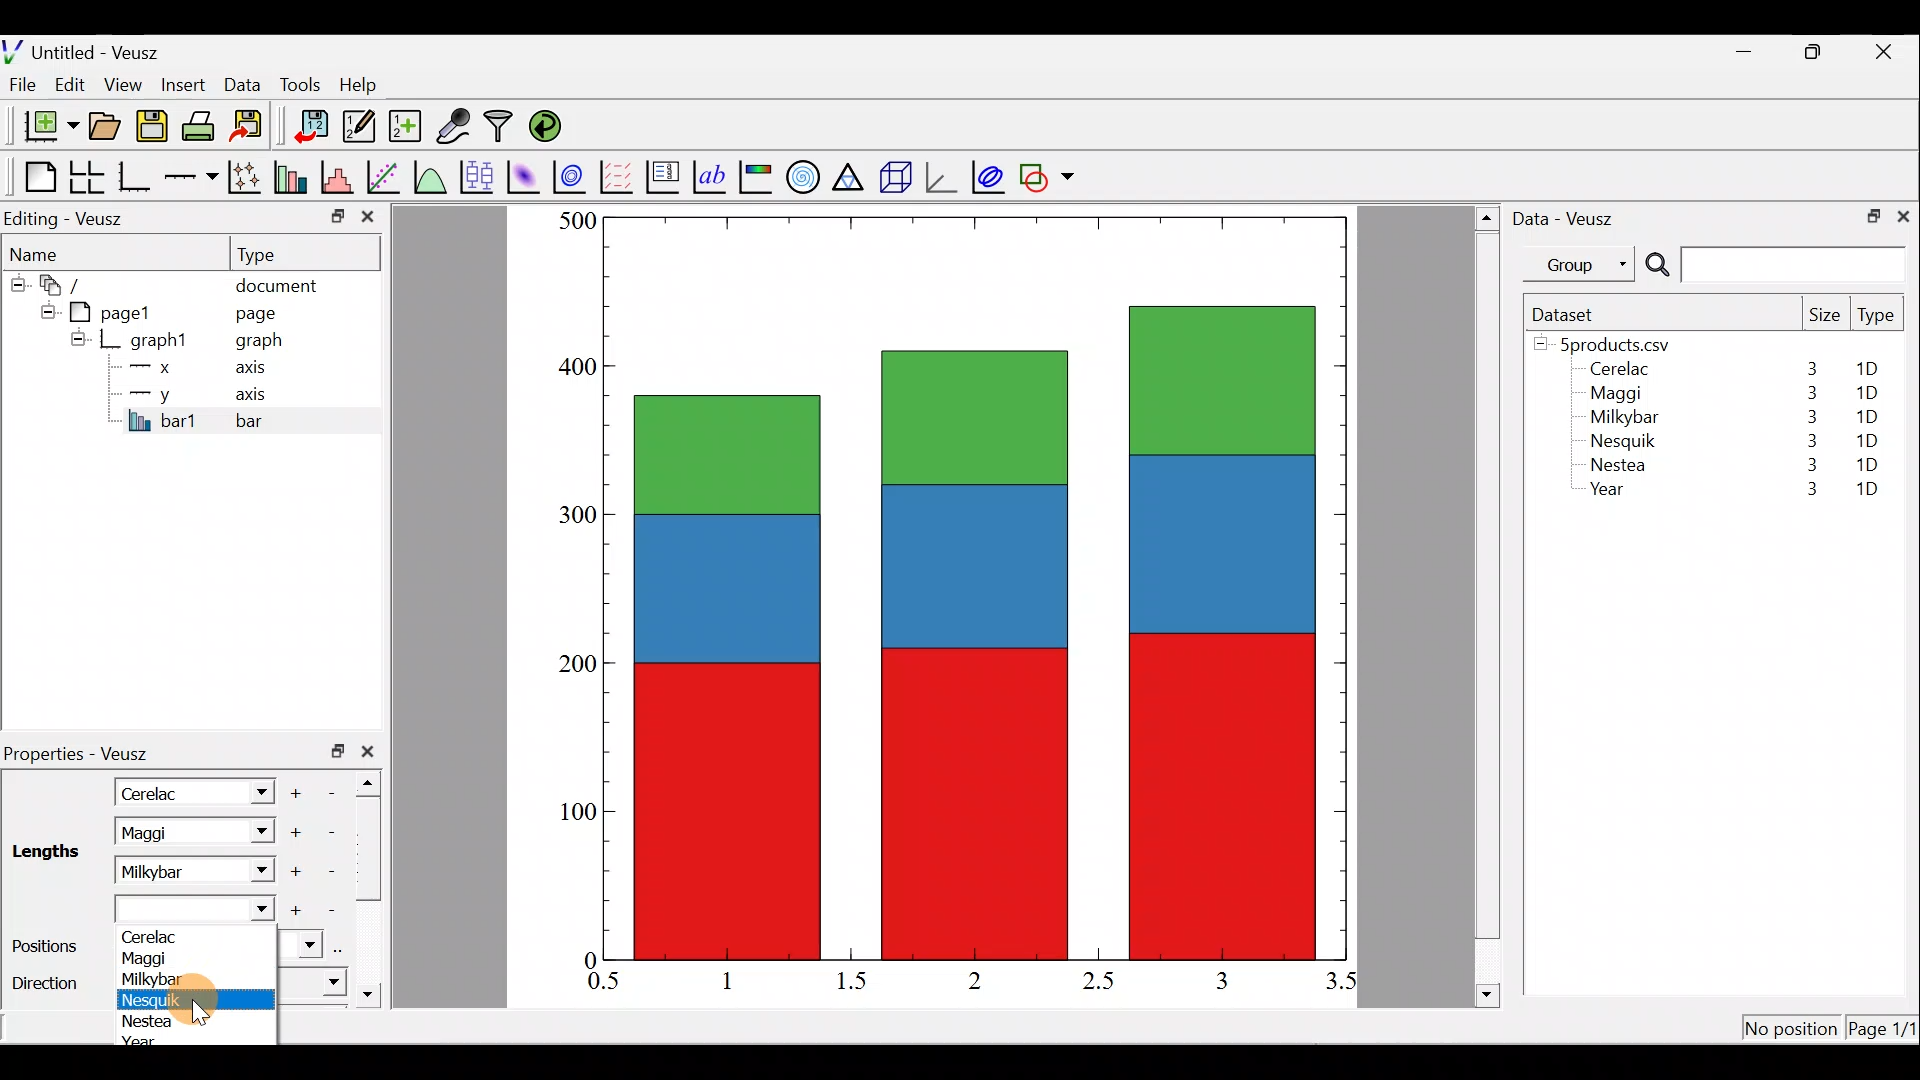 The width and height of the screenshot is (1920, 1080). Describe the element at coordinates (1808, 440) in the screenshot. I see `3` at that location.